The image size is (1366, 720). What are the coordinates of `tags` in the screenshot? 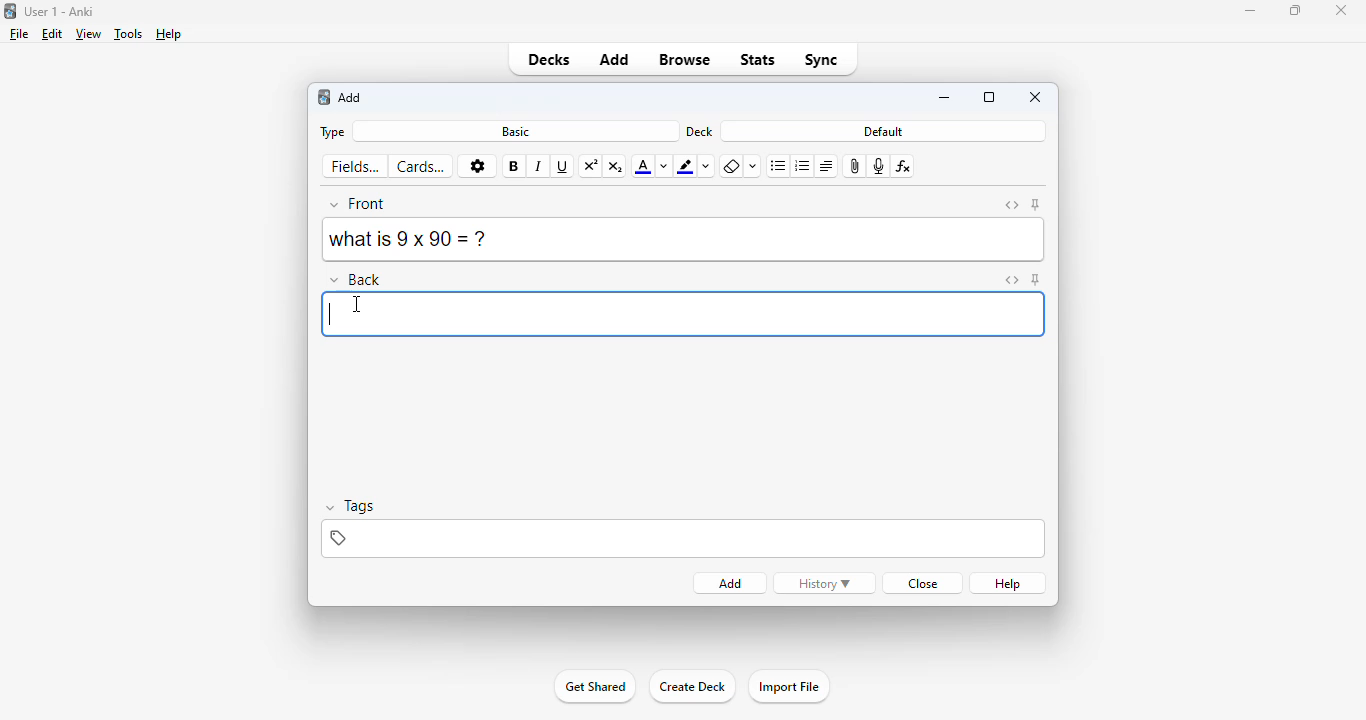 It's located at (683, 539).